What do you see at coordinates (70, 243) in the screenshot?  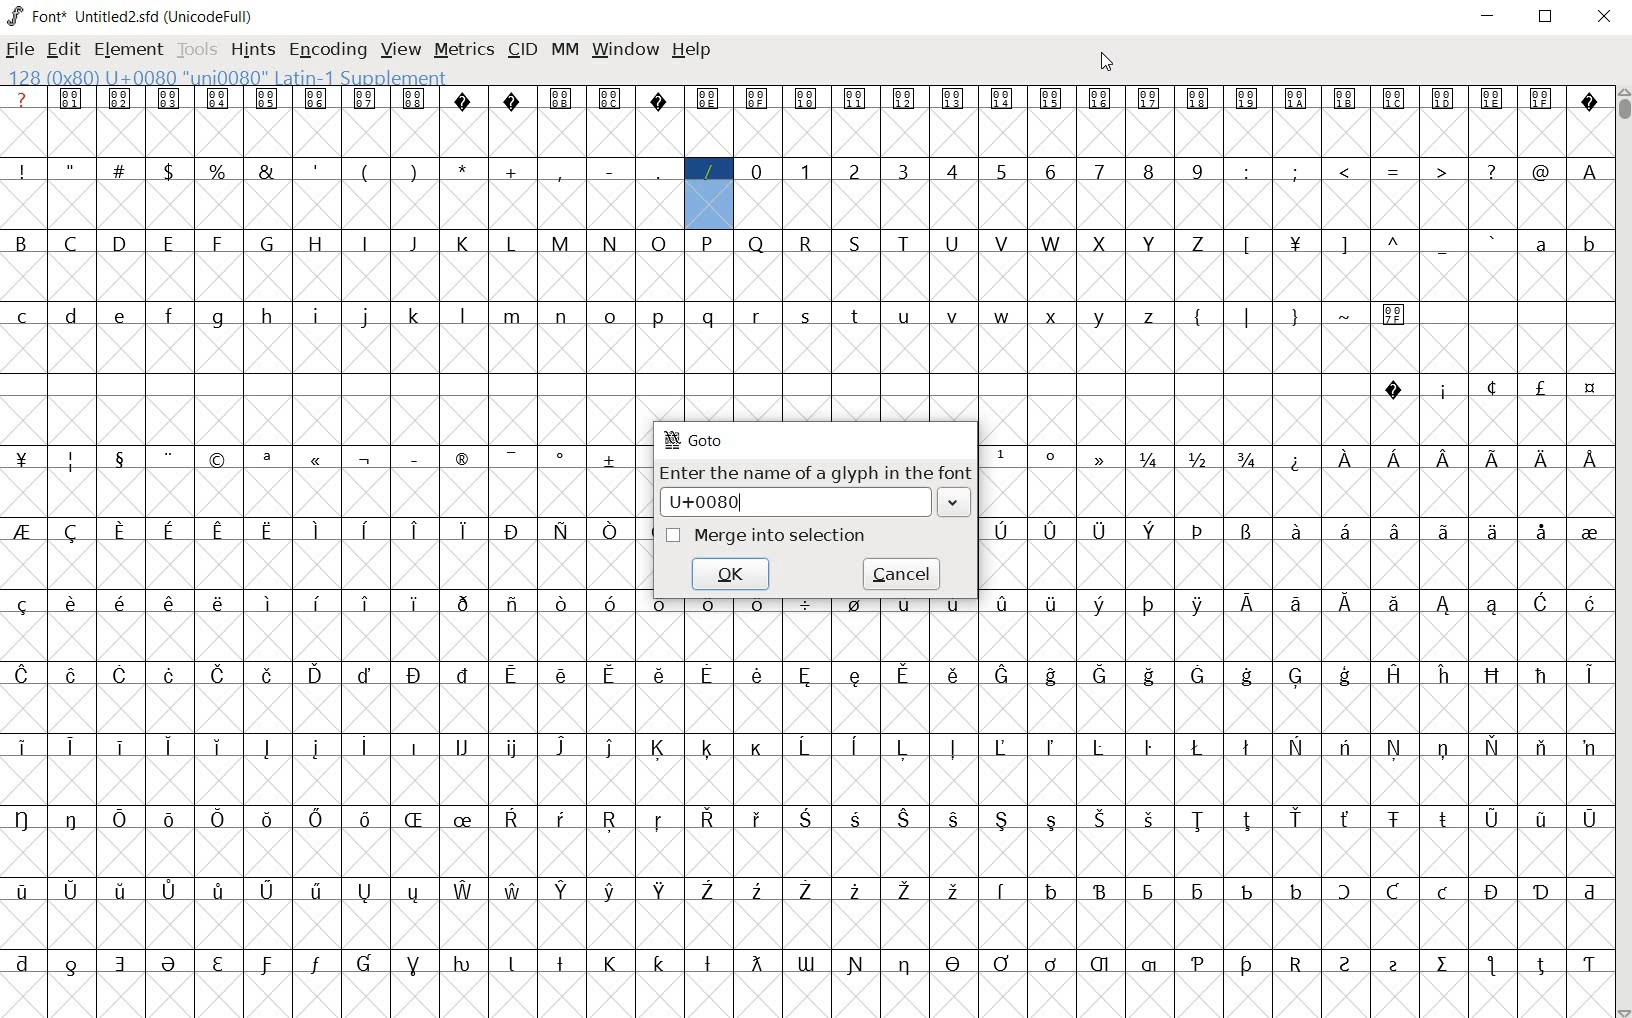 I see `glyph` at bounding box center [70, 243].